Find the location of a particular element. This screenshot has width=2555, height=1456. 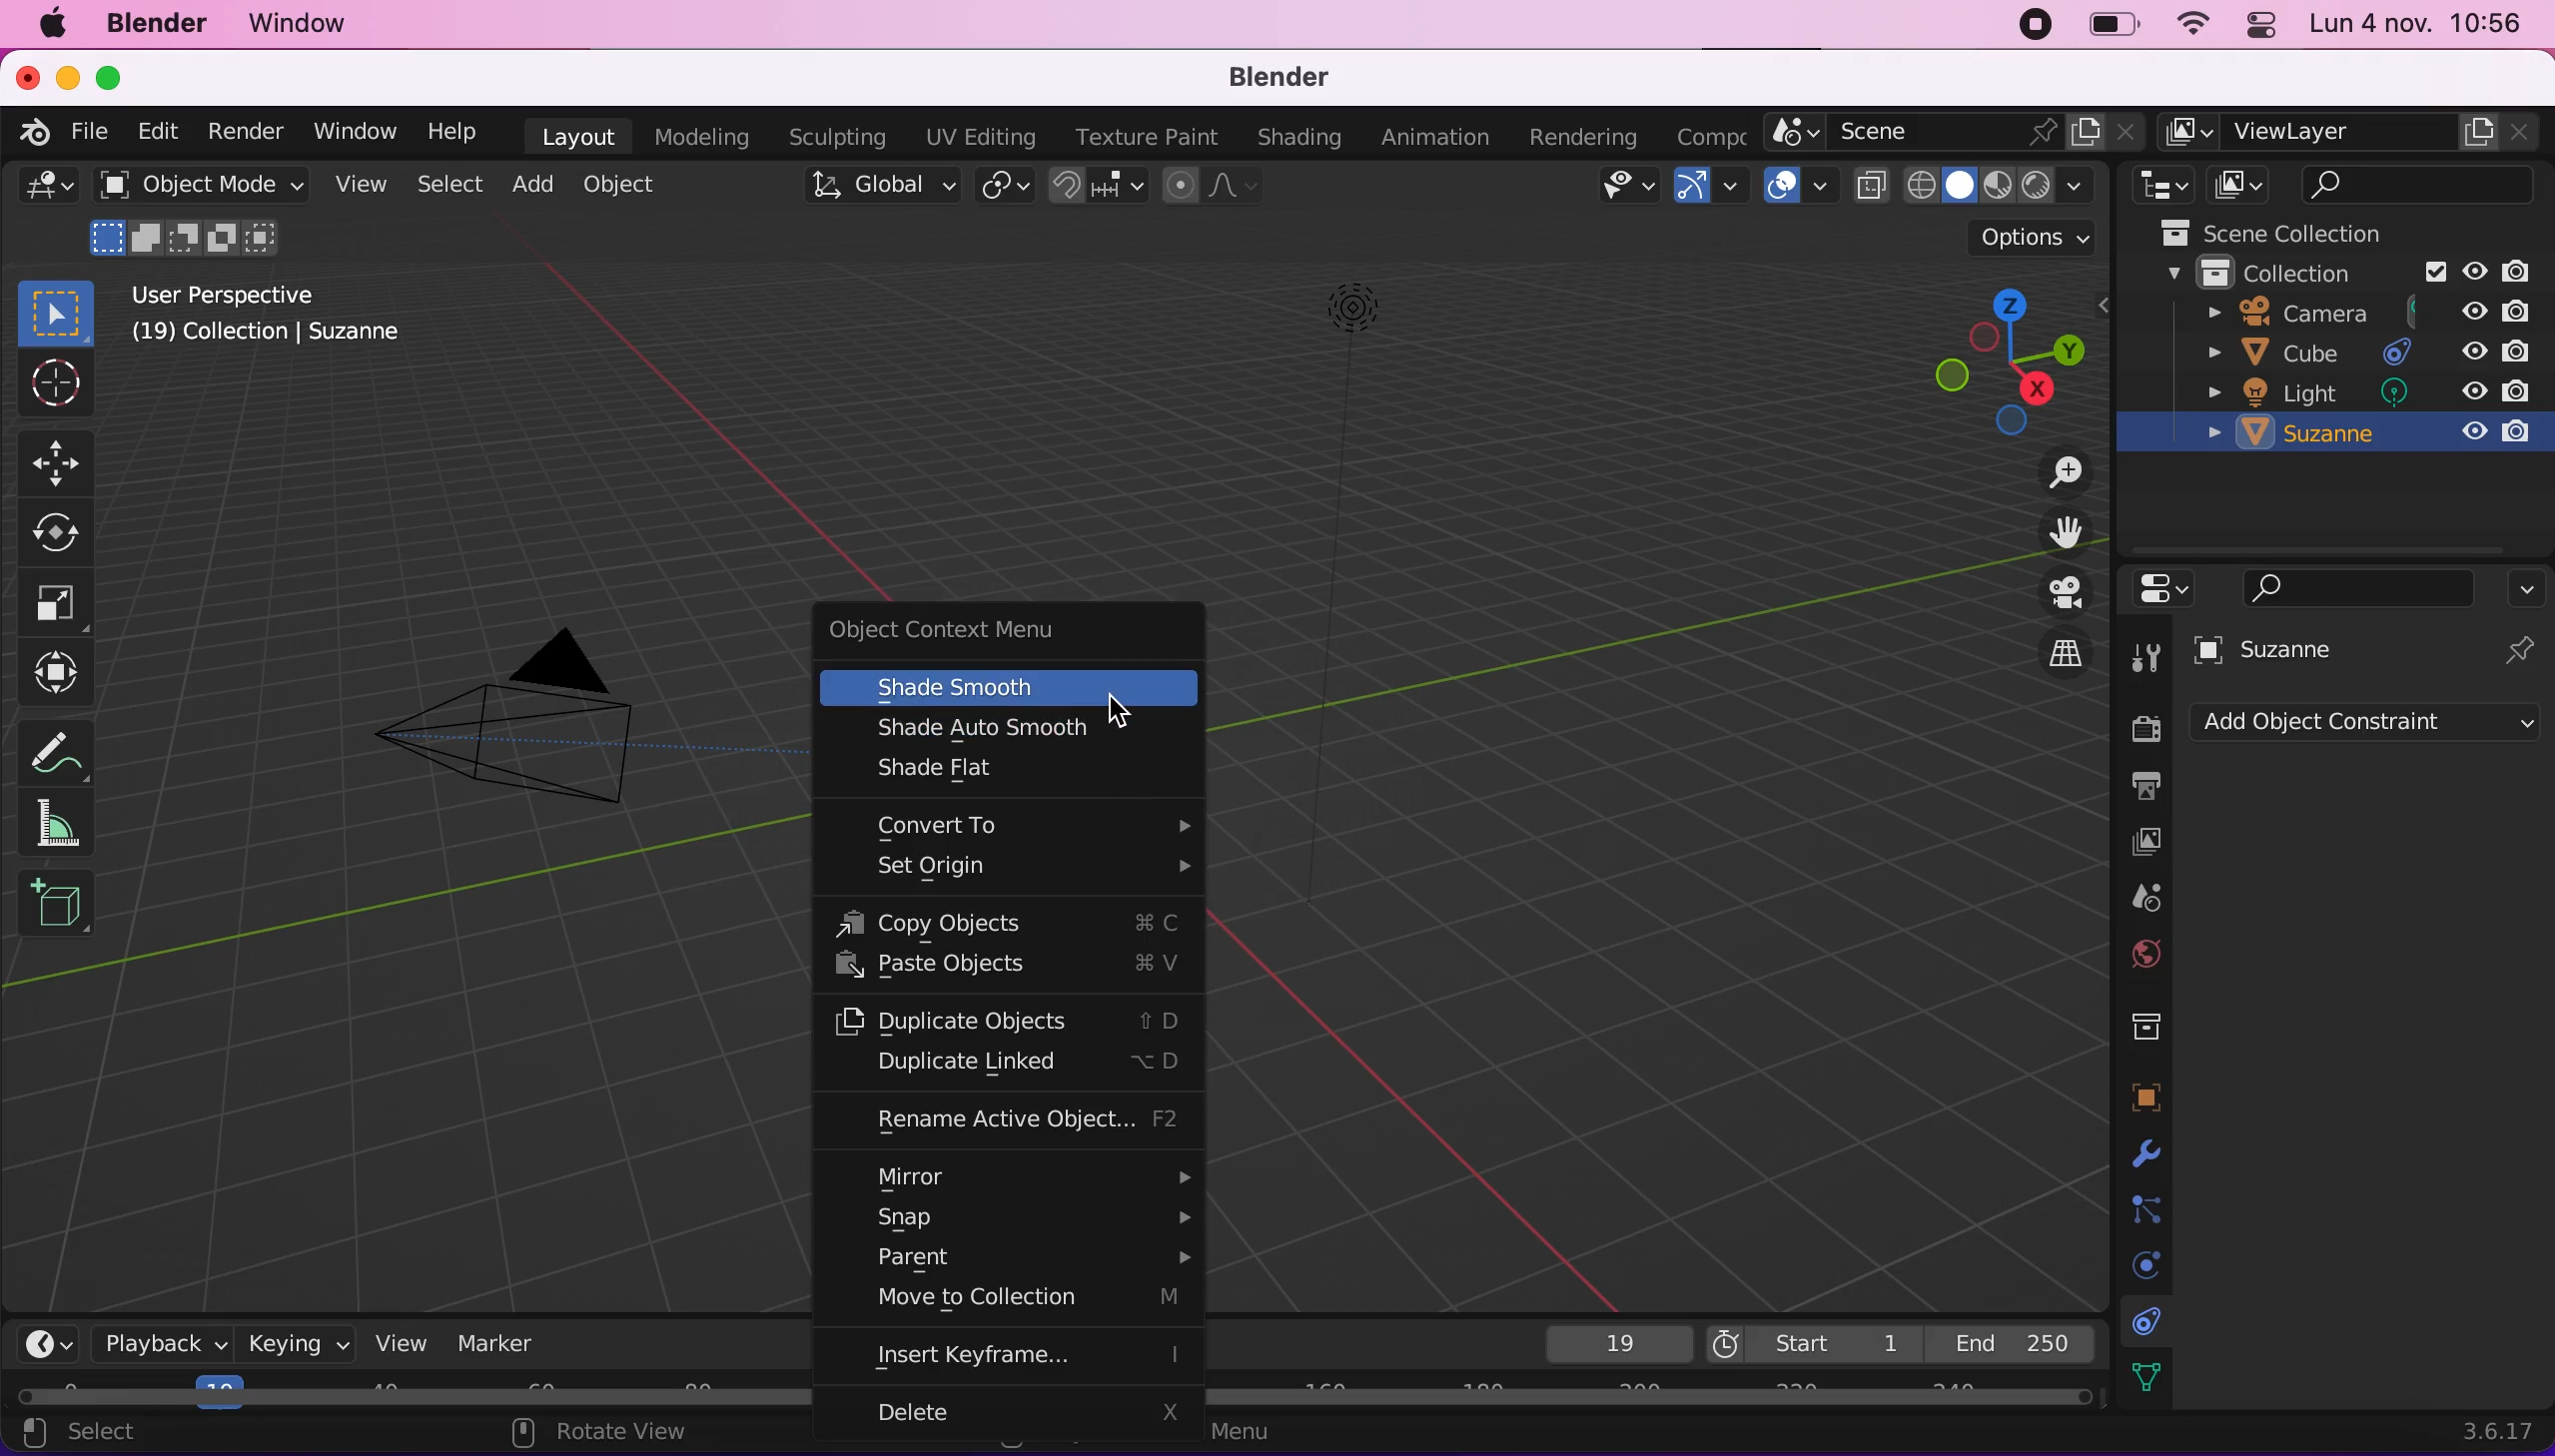

move the view is located at coordinates (2063, 531).